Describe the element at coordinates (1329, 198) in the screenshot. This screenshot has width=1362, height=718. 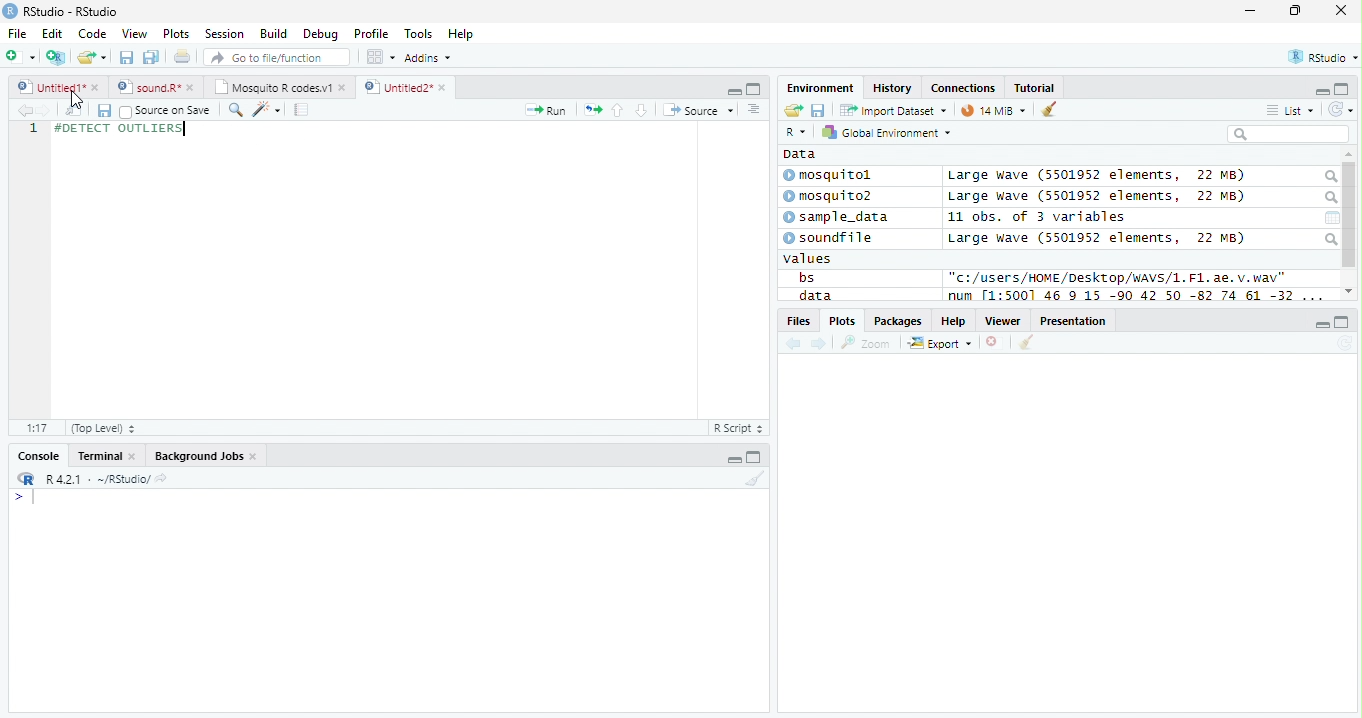
I see `search` at that location.